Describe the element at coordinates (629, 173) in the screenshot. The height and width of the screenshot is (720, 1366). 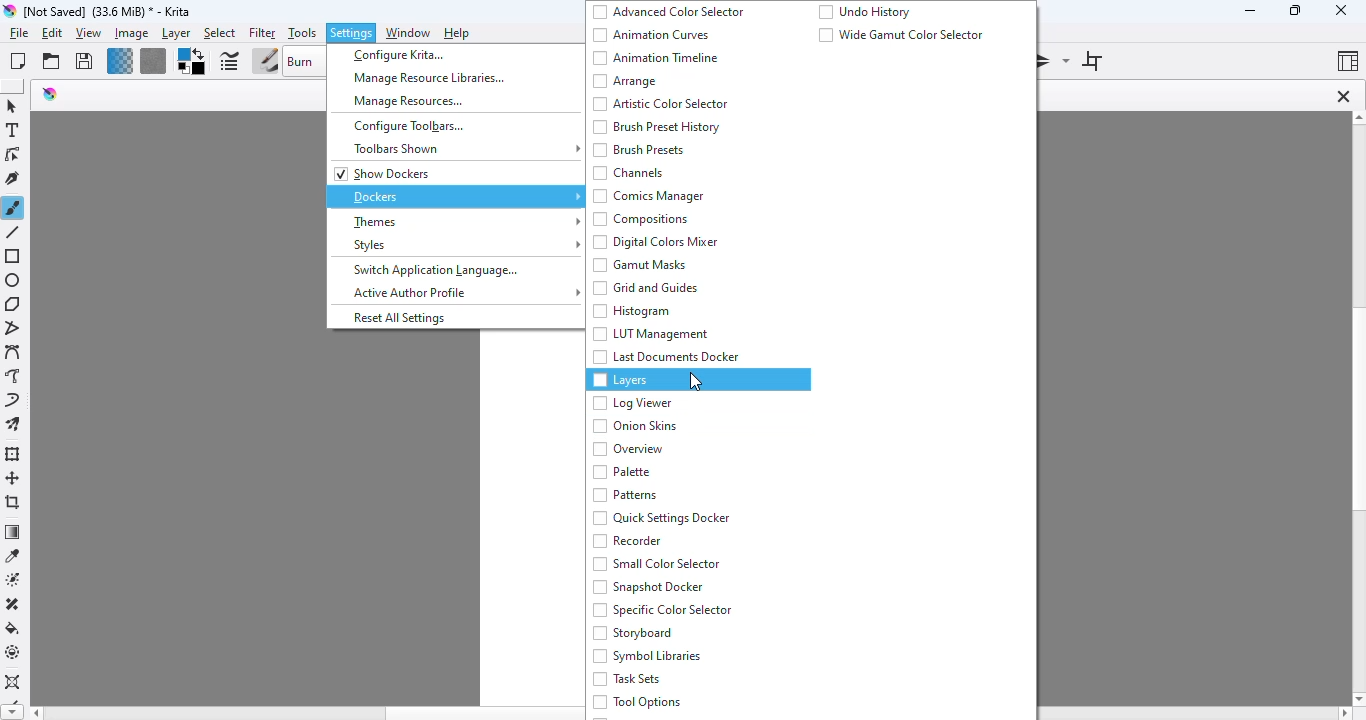
I see `channels` at that location.